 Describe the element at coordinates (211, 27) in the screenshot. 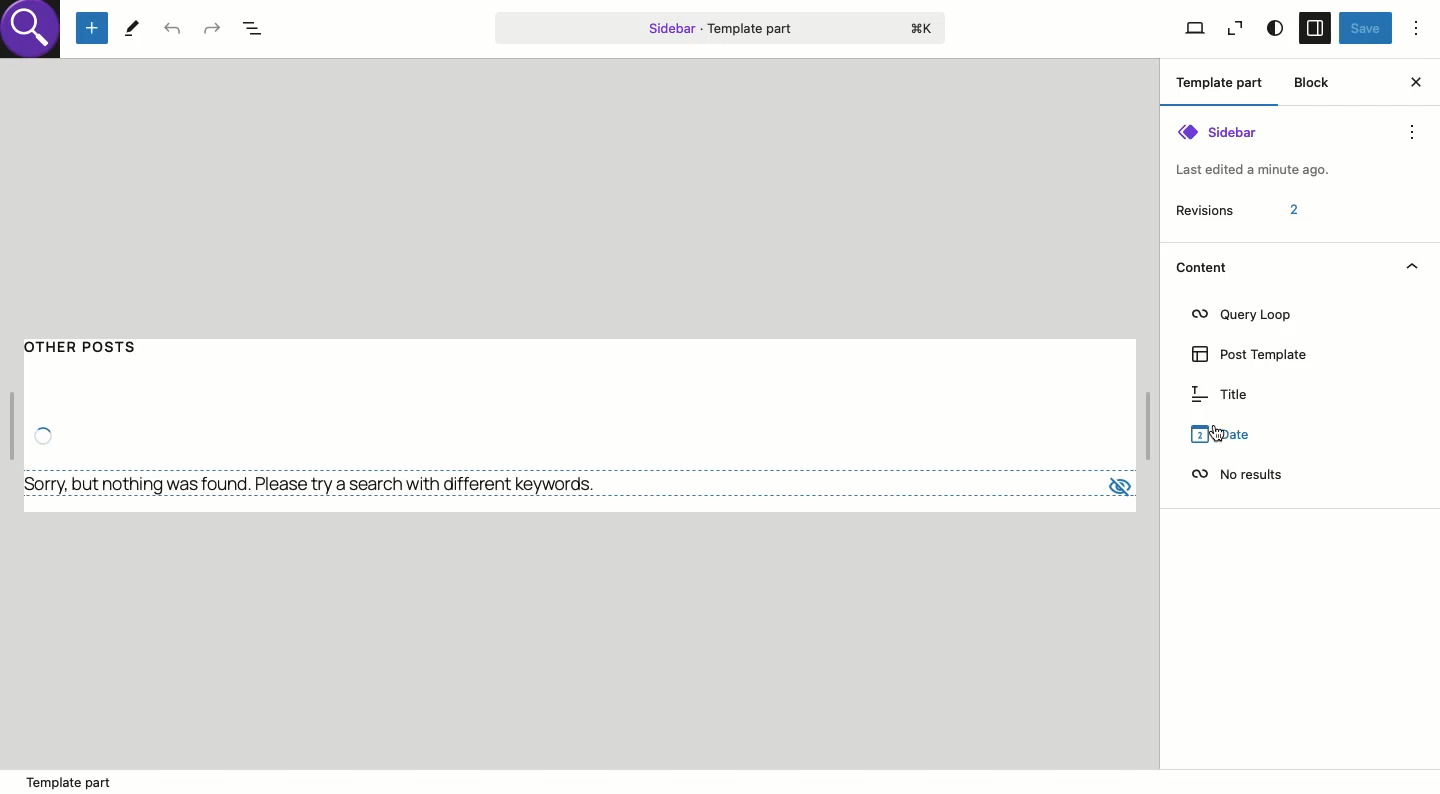

I see `Redo` at that location.